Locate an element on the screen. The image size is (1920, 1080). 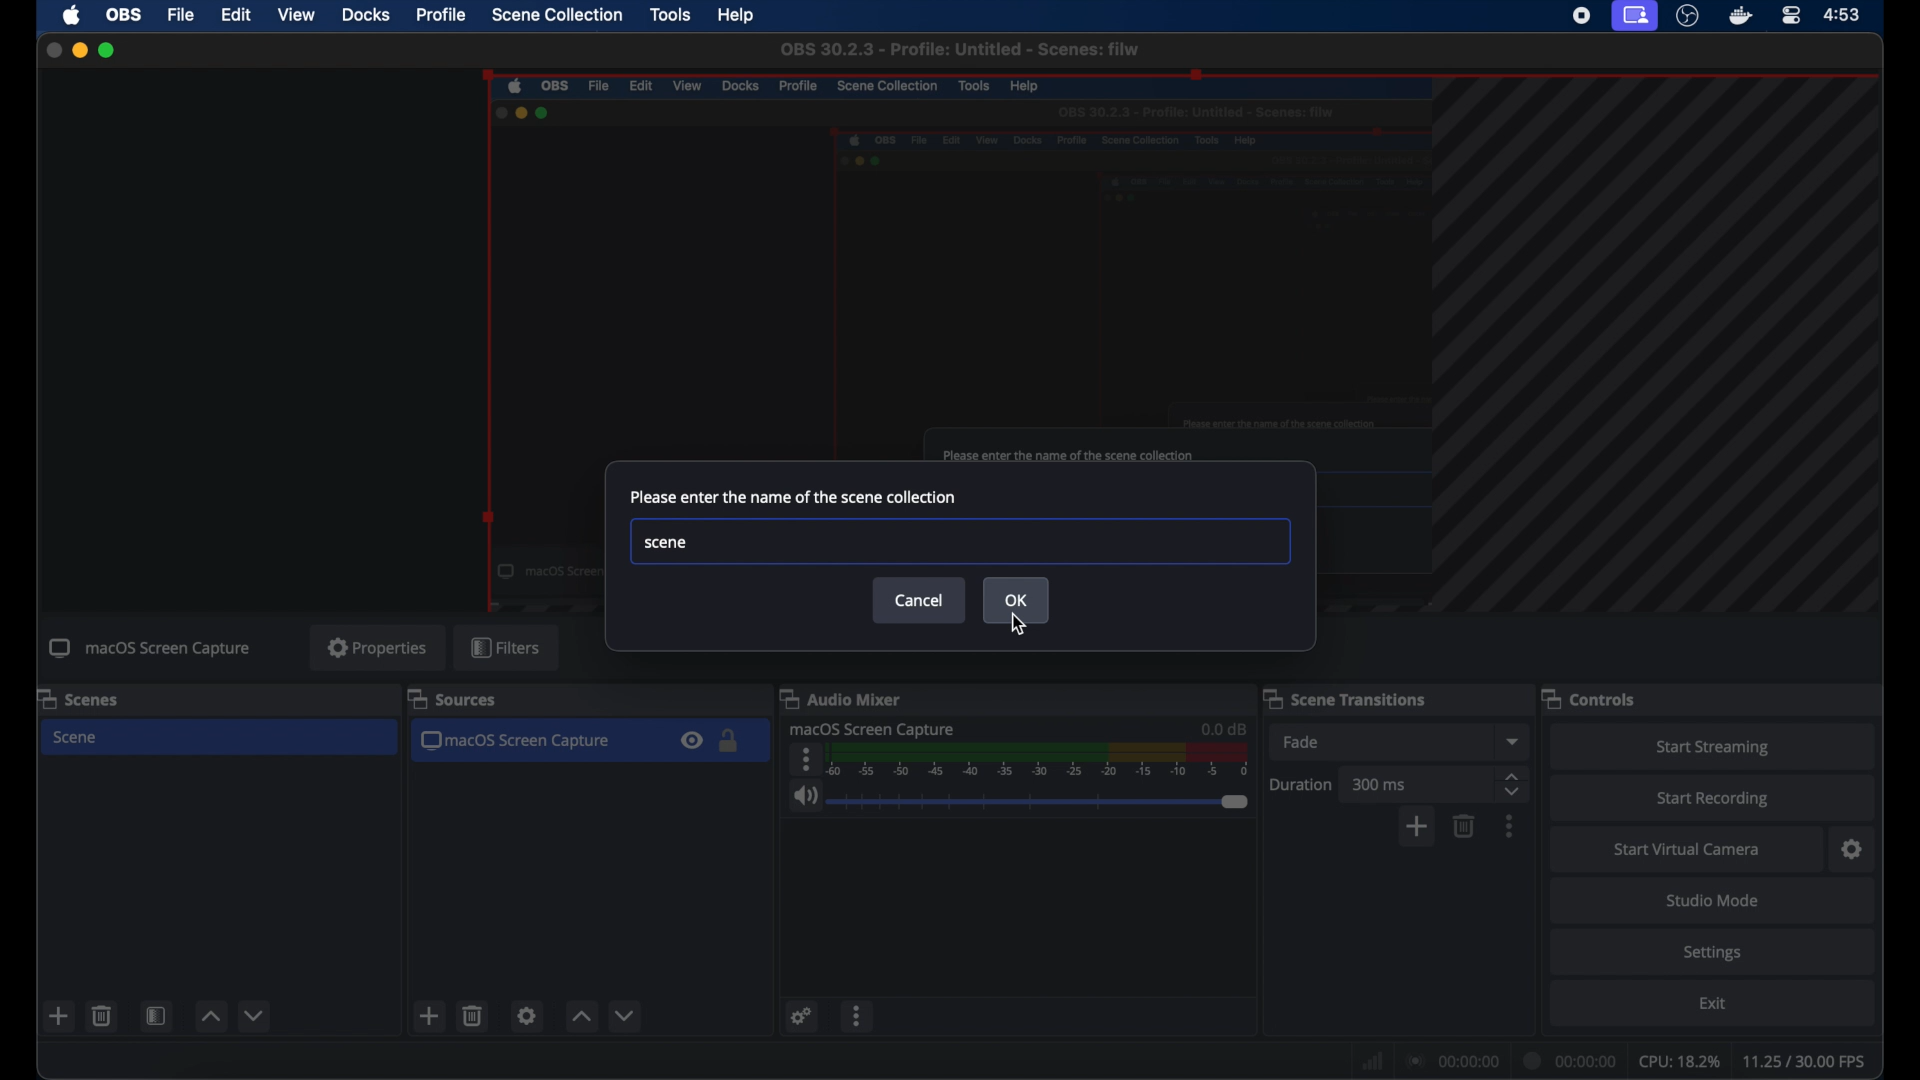
slider is located at coordinates (1038, 802).